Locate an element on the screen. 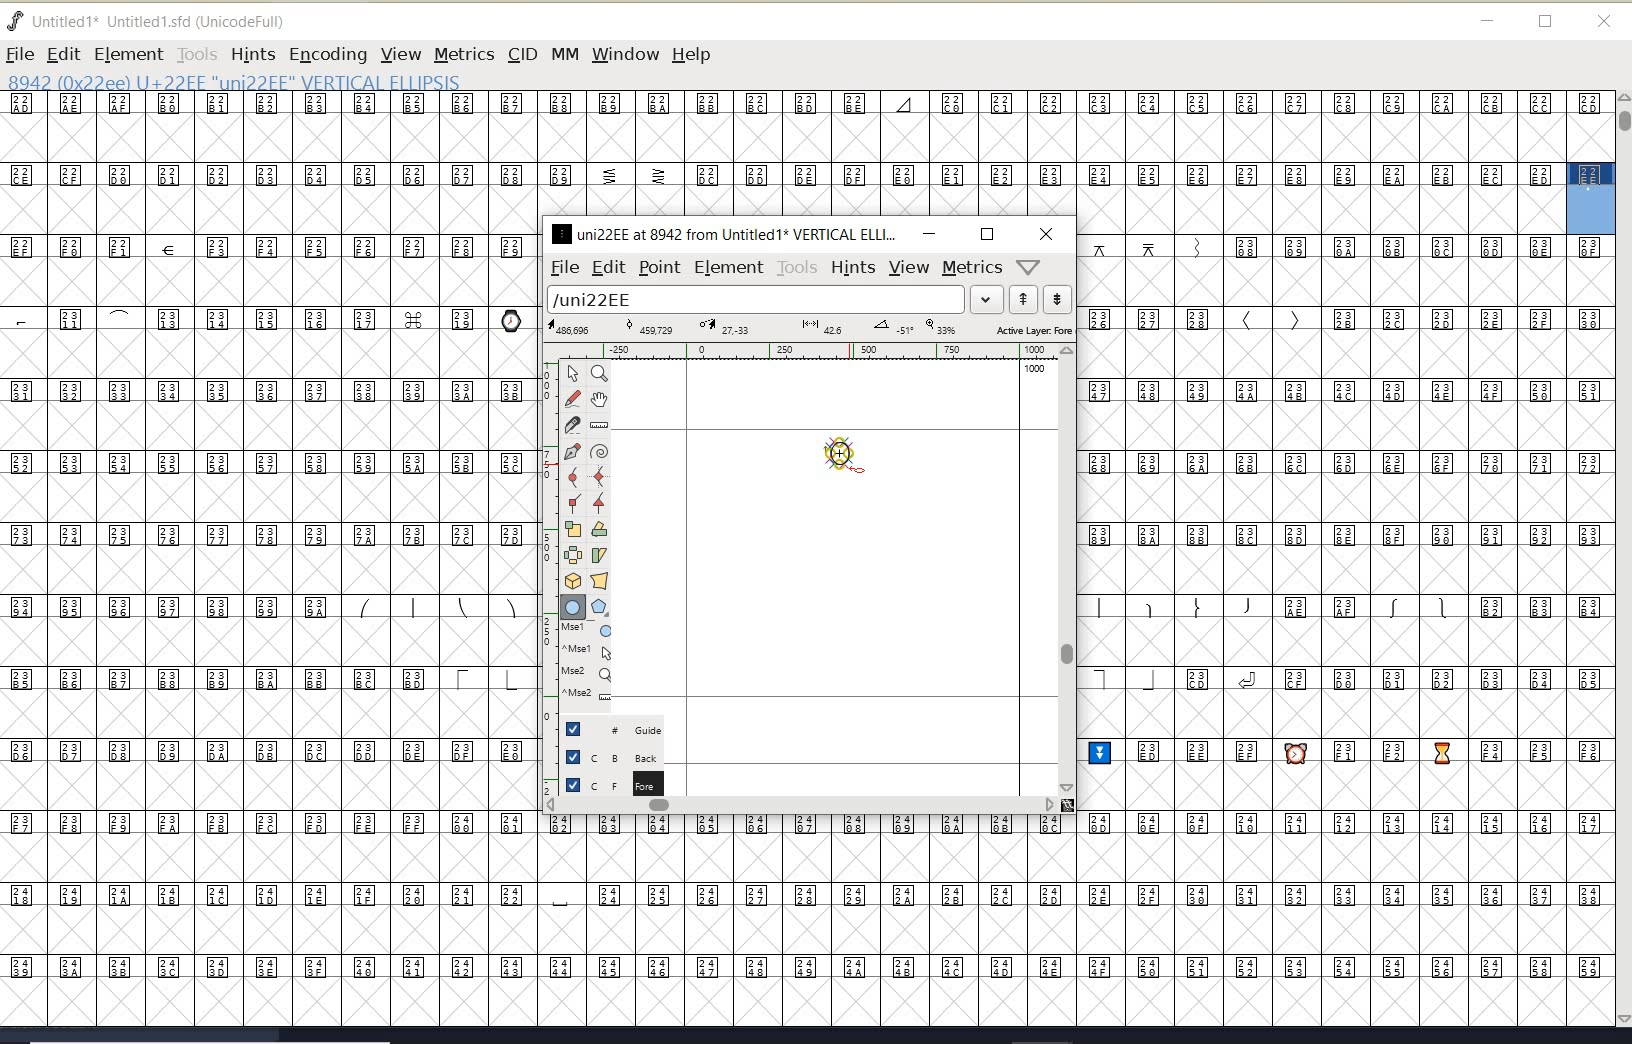  draw a freehand curve is located at coordinates (575, 398).